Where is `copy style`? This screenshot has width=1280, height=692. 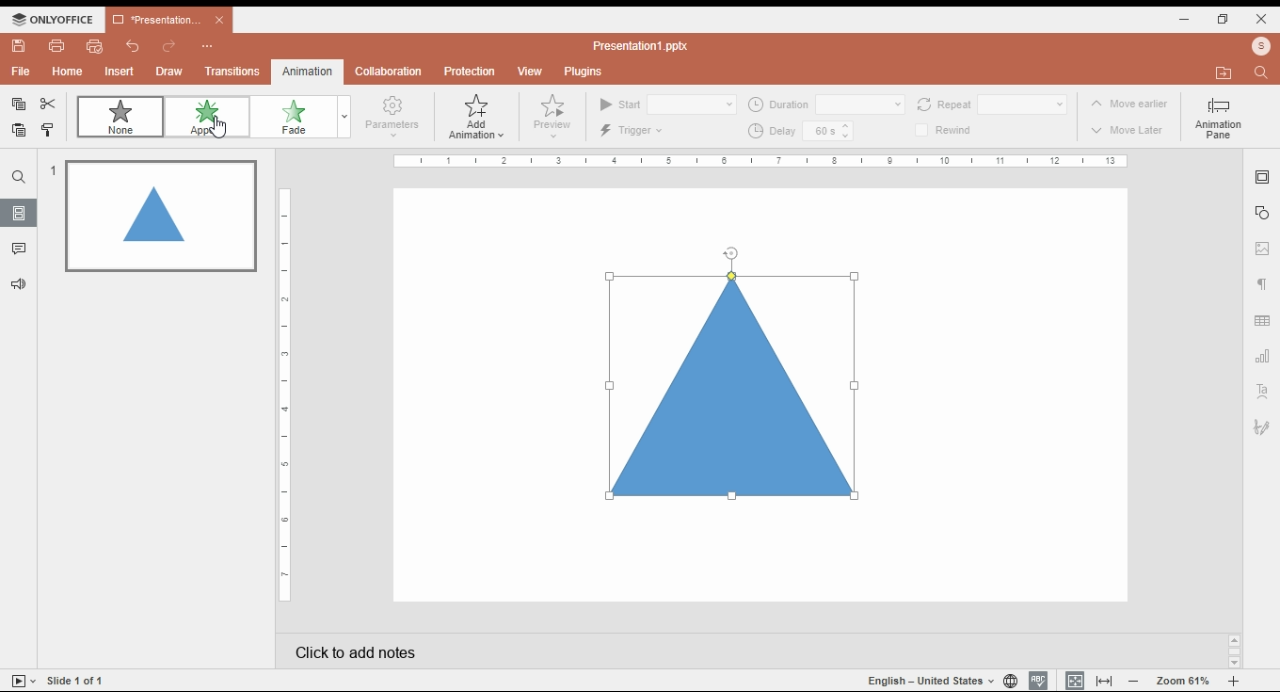
copy style is located at coordinates (48, 129).